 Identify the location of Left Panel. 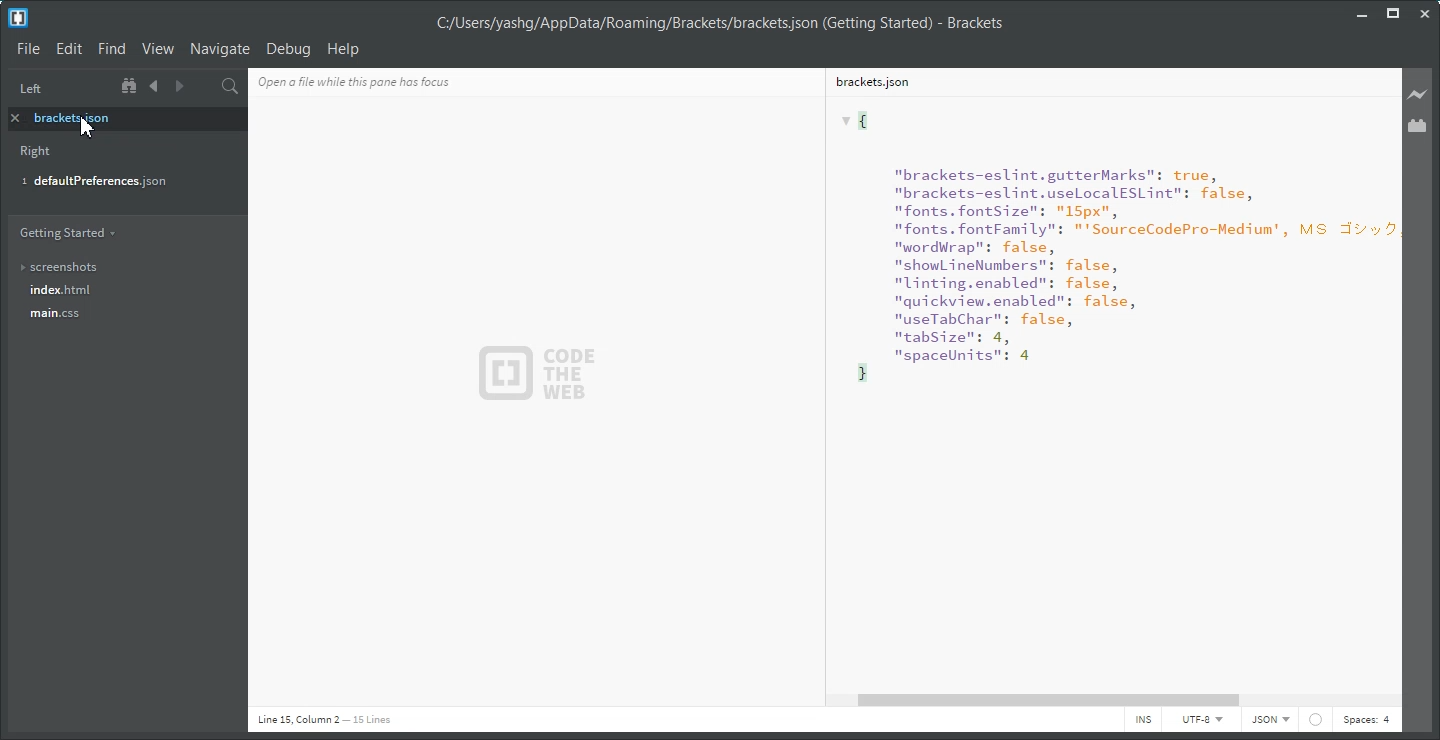
(30, 89).